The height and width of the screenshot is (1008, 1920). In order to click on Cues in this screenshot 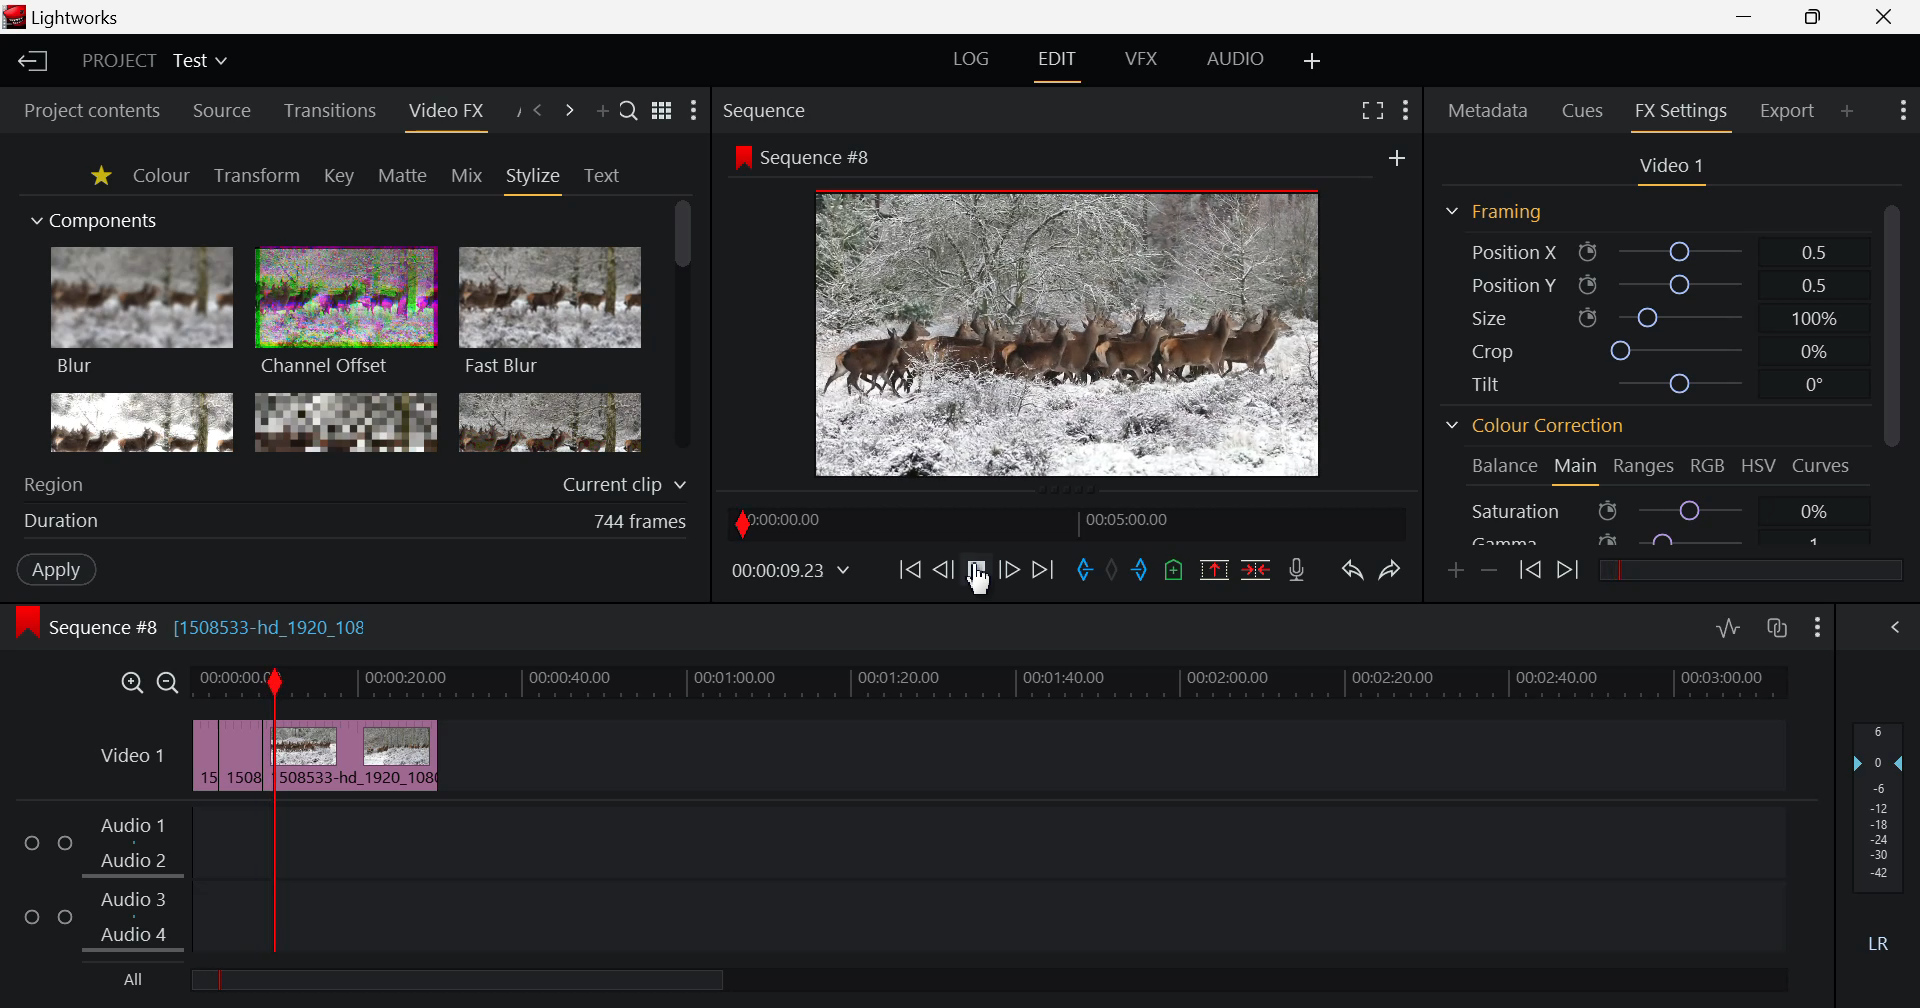, I will do `click(1584, 112)`.